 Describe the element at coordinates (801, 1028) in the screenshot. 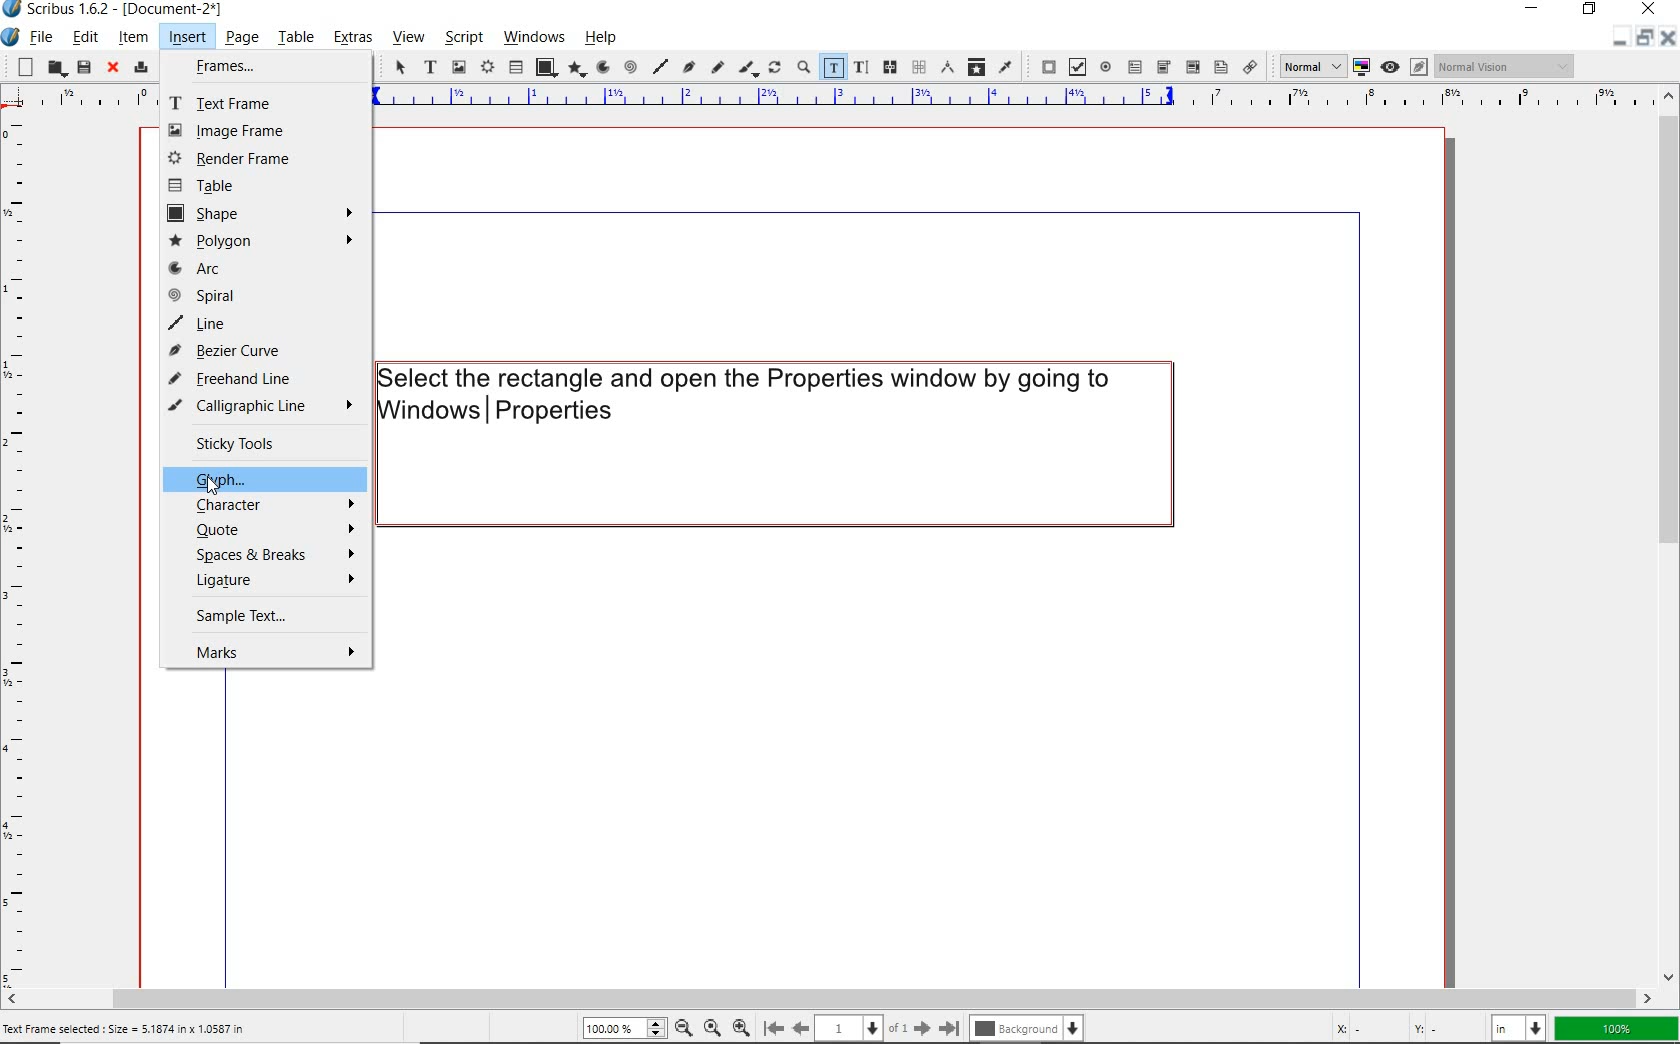

I see `got to previous page` at that location.